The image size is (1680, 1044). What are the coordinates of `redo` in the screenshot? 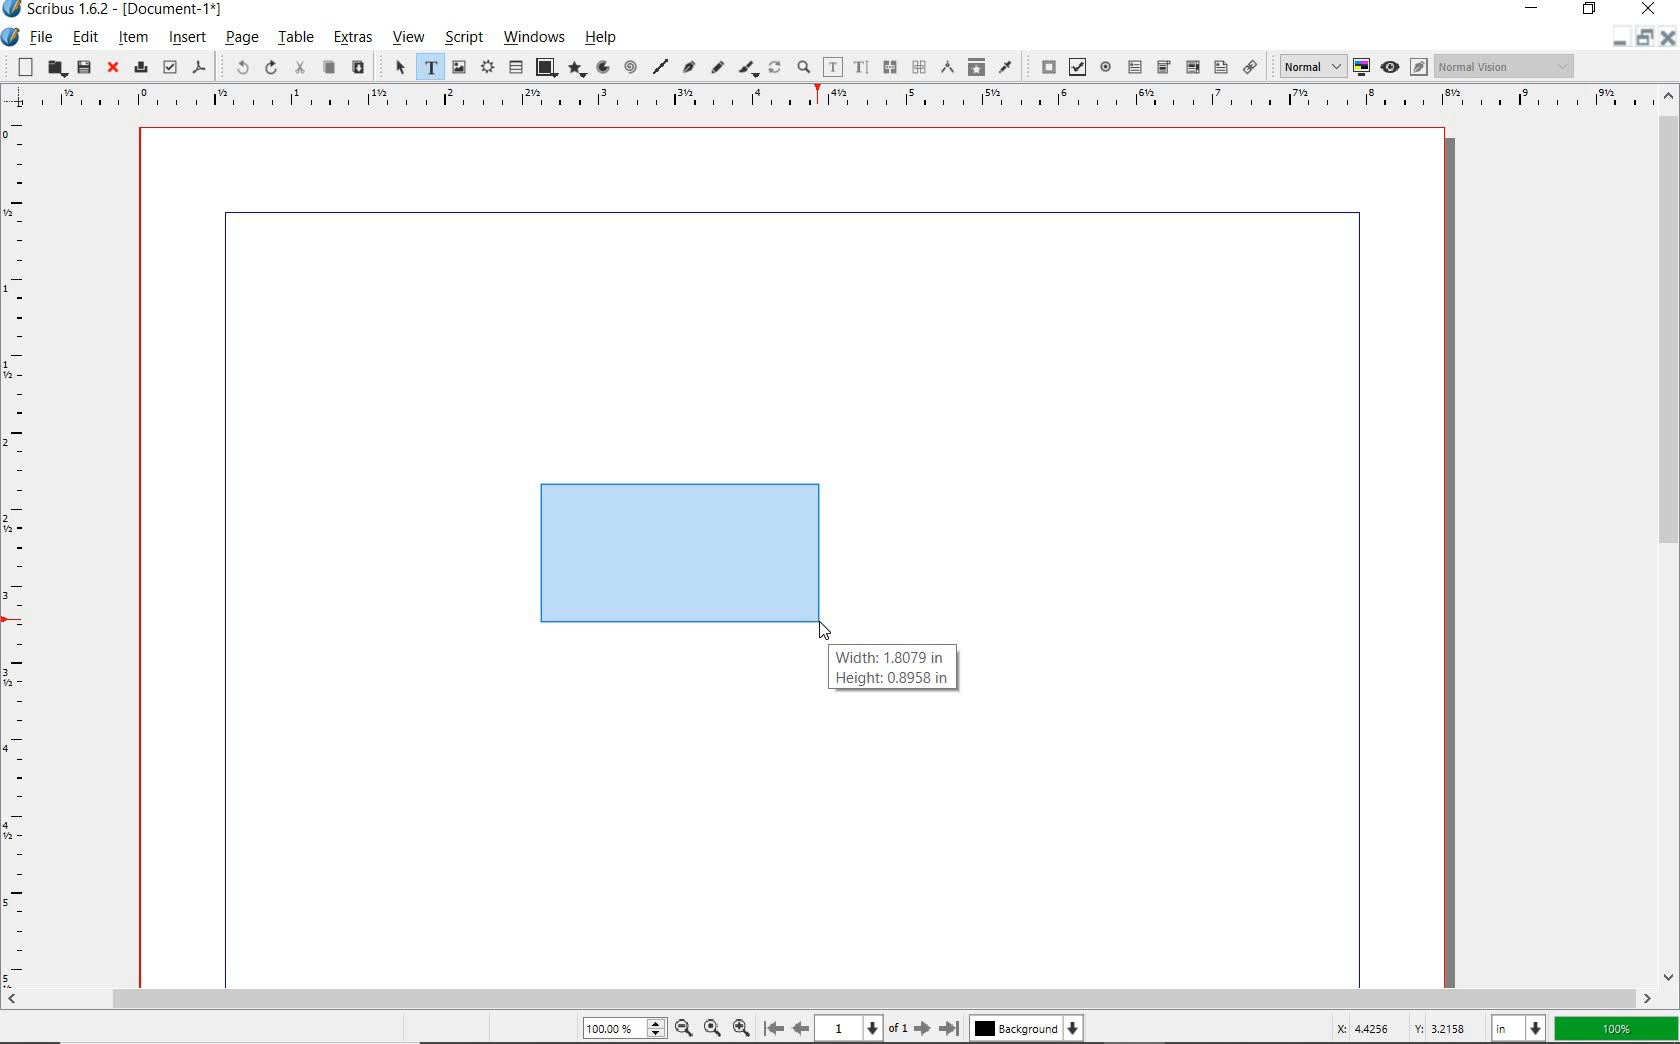 It's located at (271, 67).